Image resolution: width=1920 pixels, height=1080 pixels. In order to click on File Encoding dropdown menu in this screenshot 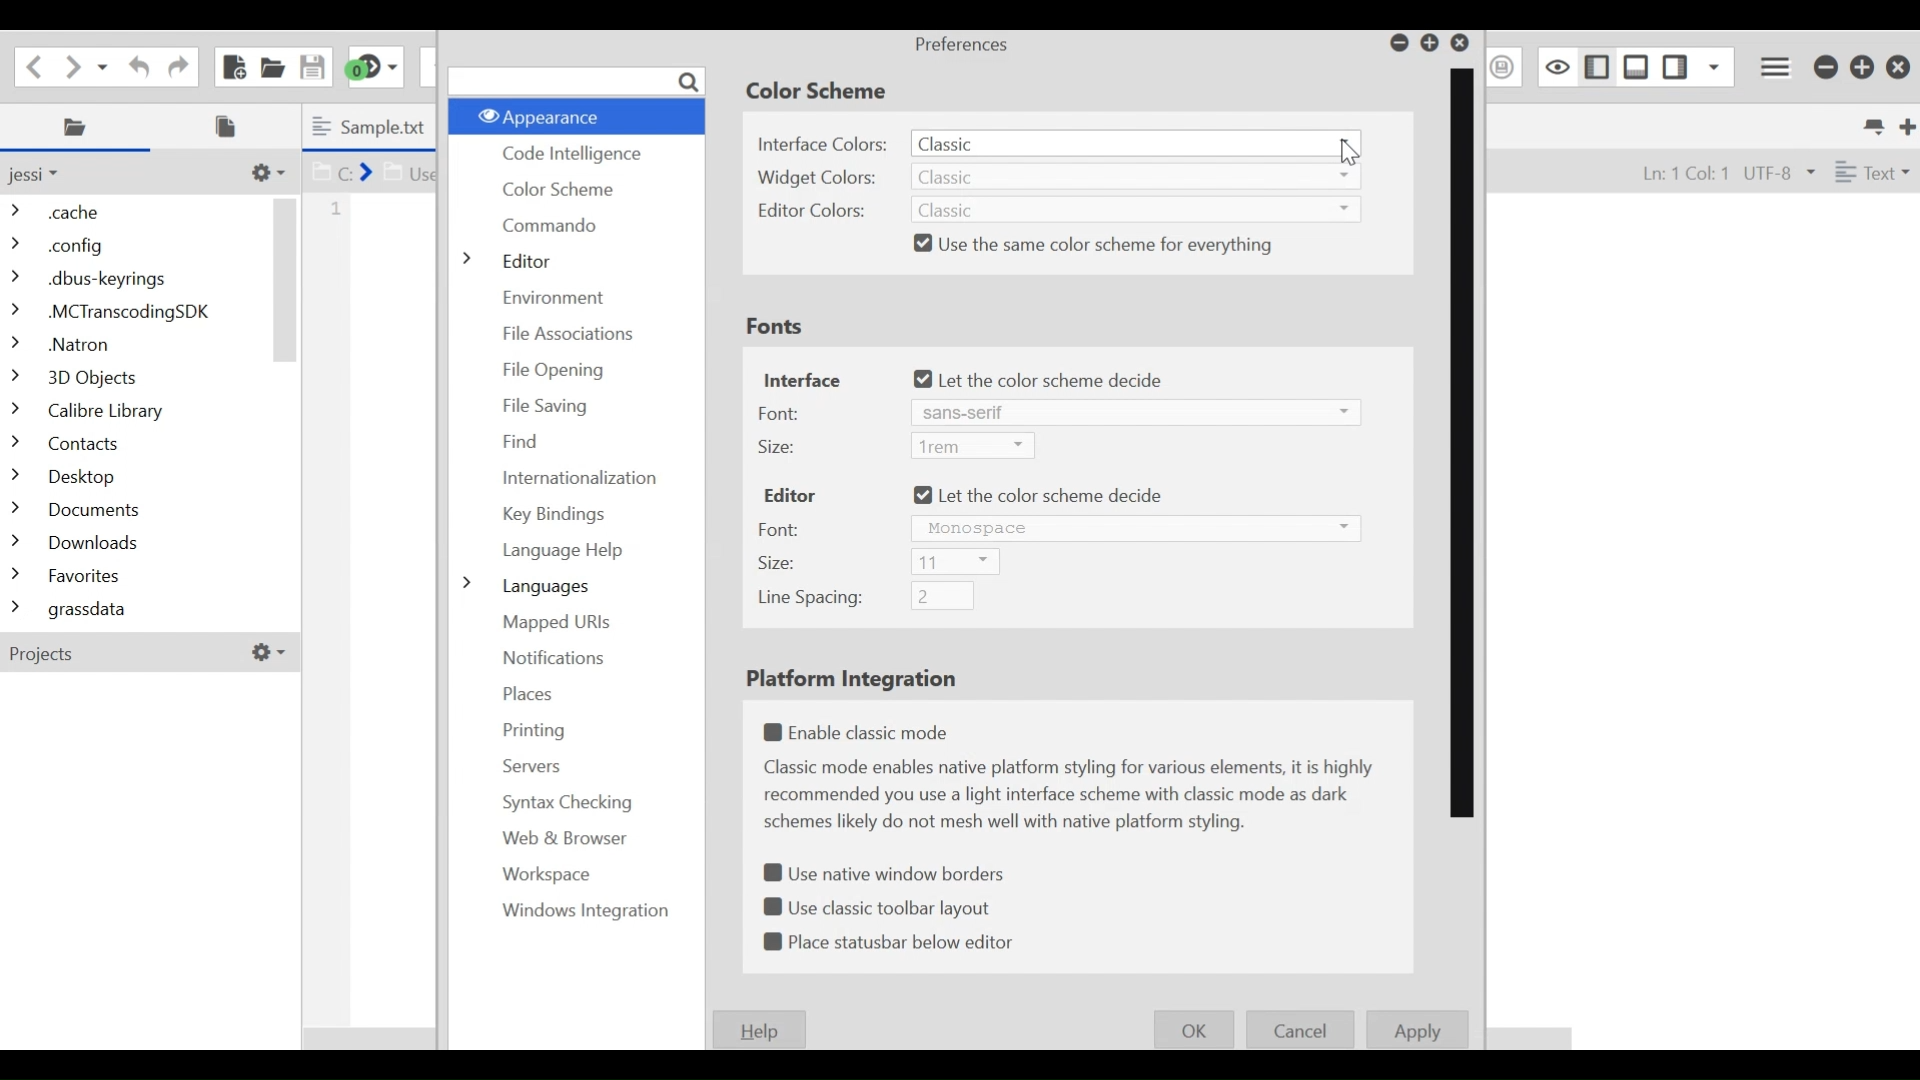, I will do `click(1778, 173)`.